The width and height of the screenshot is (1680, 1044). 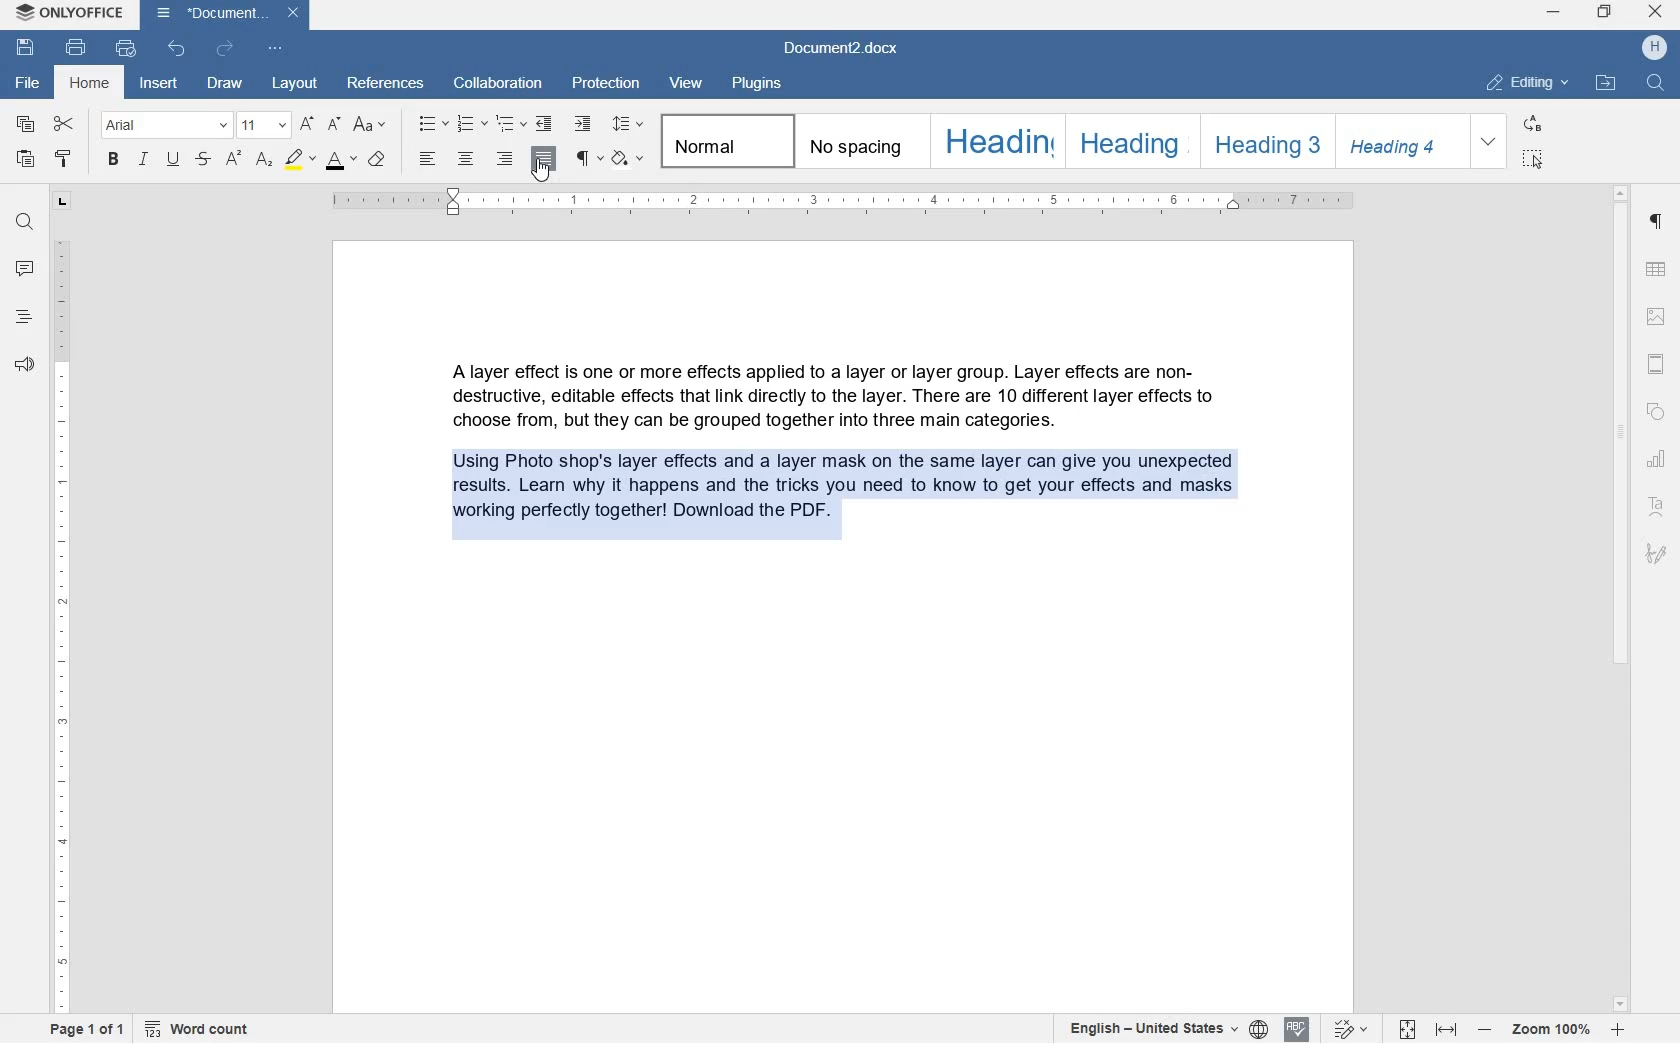 I want to click on FIND, so click(x=1656, y=84).